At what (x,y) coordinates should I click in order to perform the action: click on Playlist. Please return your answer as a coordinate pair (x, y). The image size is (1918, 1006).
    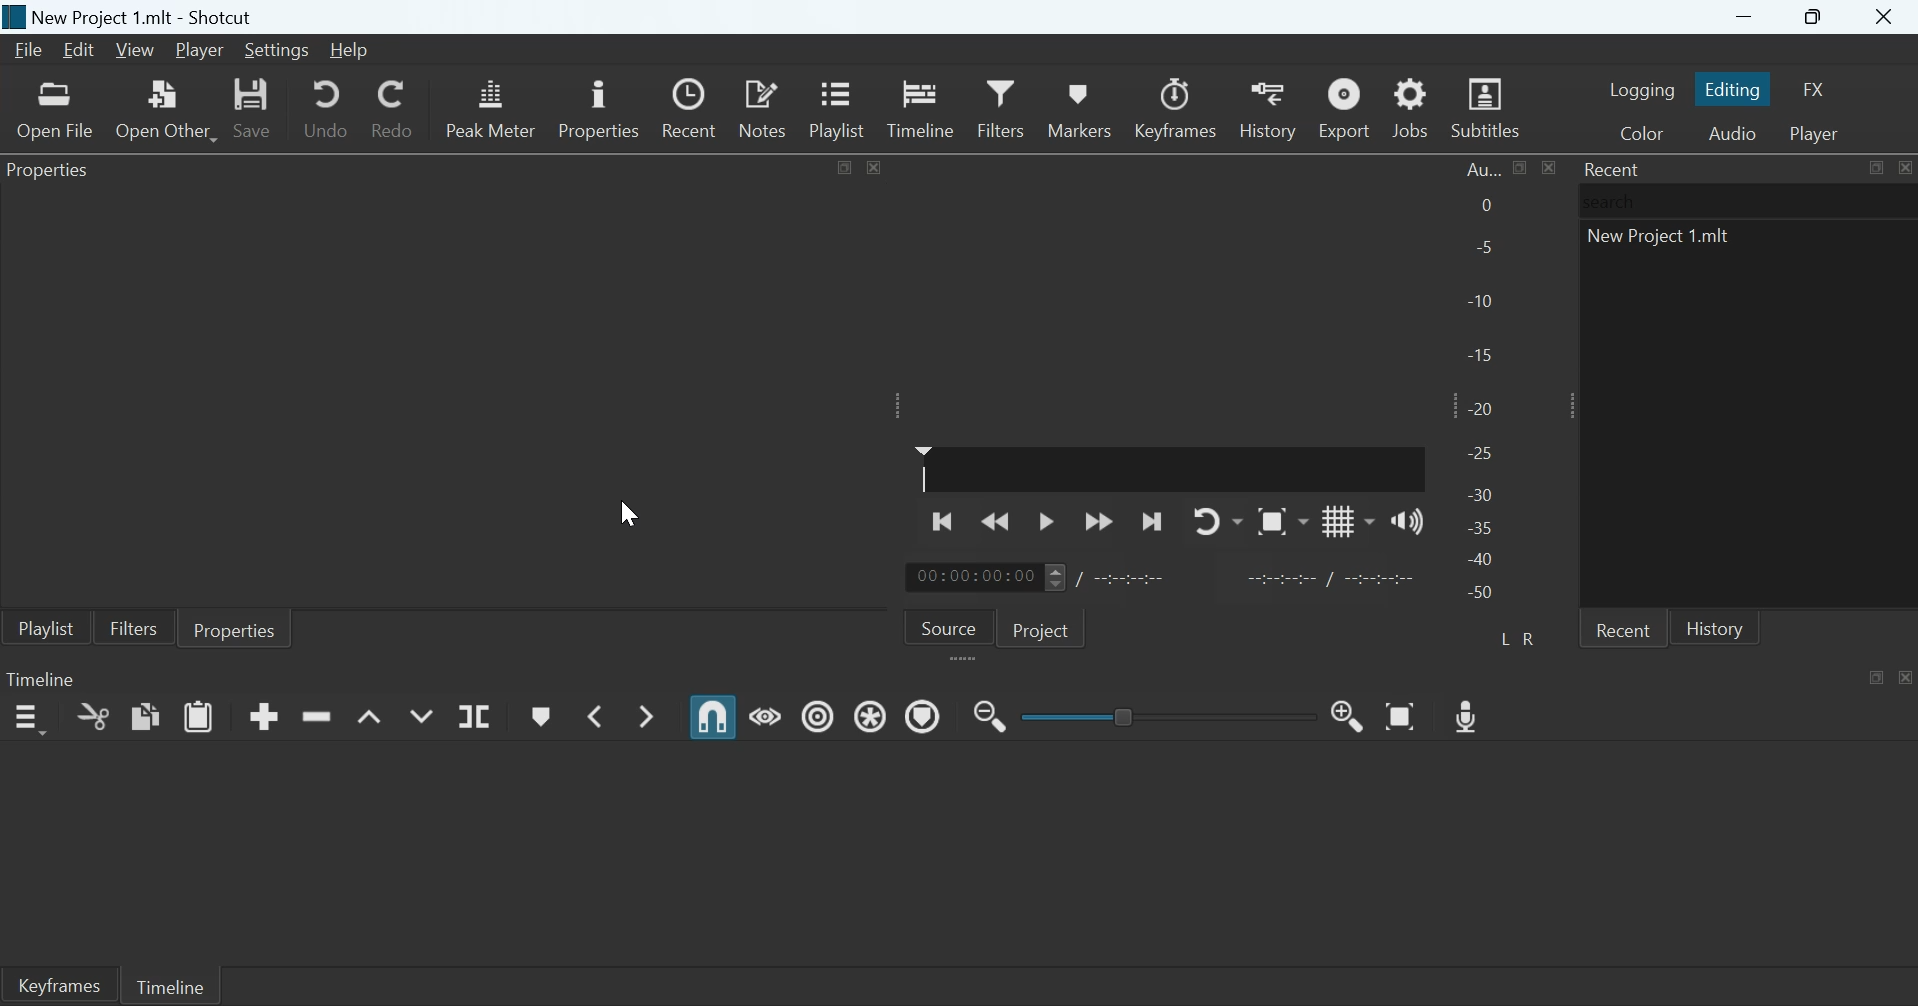
    Looking at the image, I should click on (46, 627).